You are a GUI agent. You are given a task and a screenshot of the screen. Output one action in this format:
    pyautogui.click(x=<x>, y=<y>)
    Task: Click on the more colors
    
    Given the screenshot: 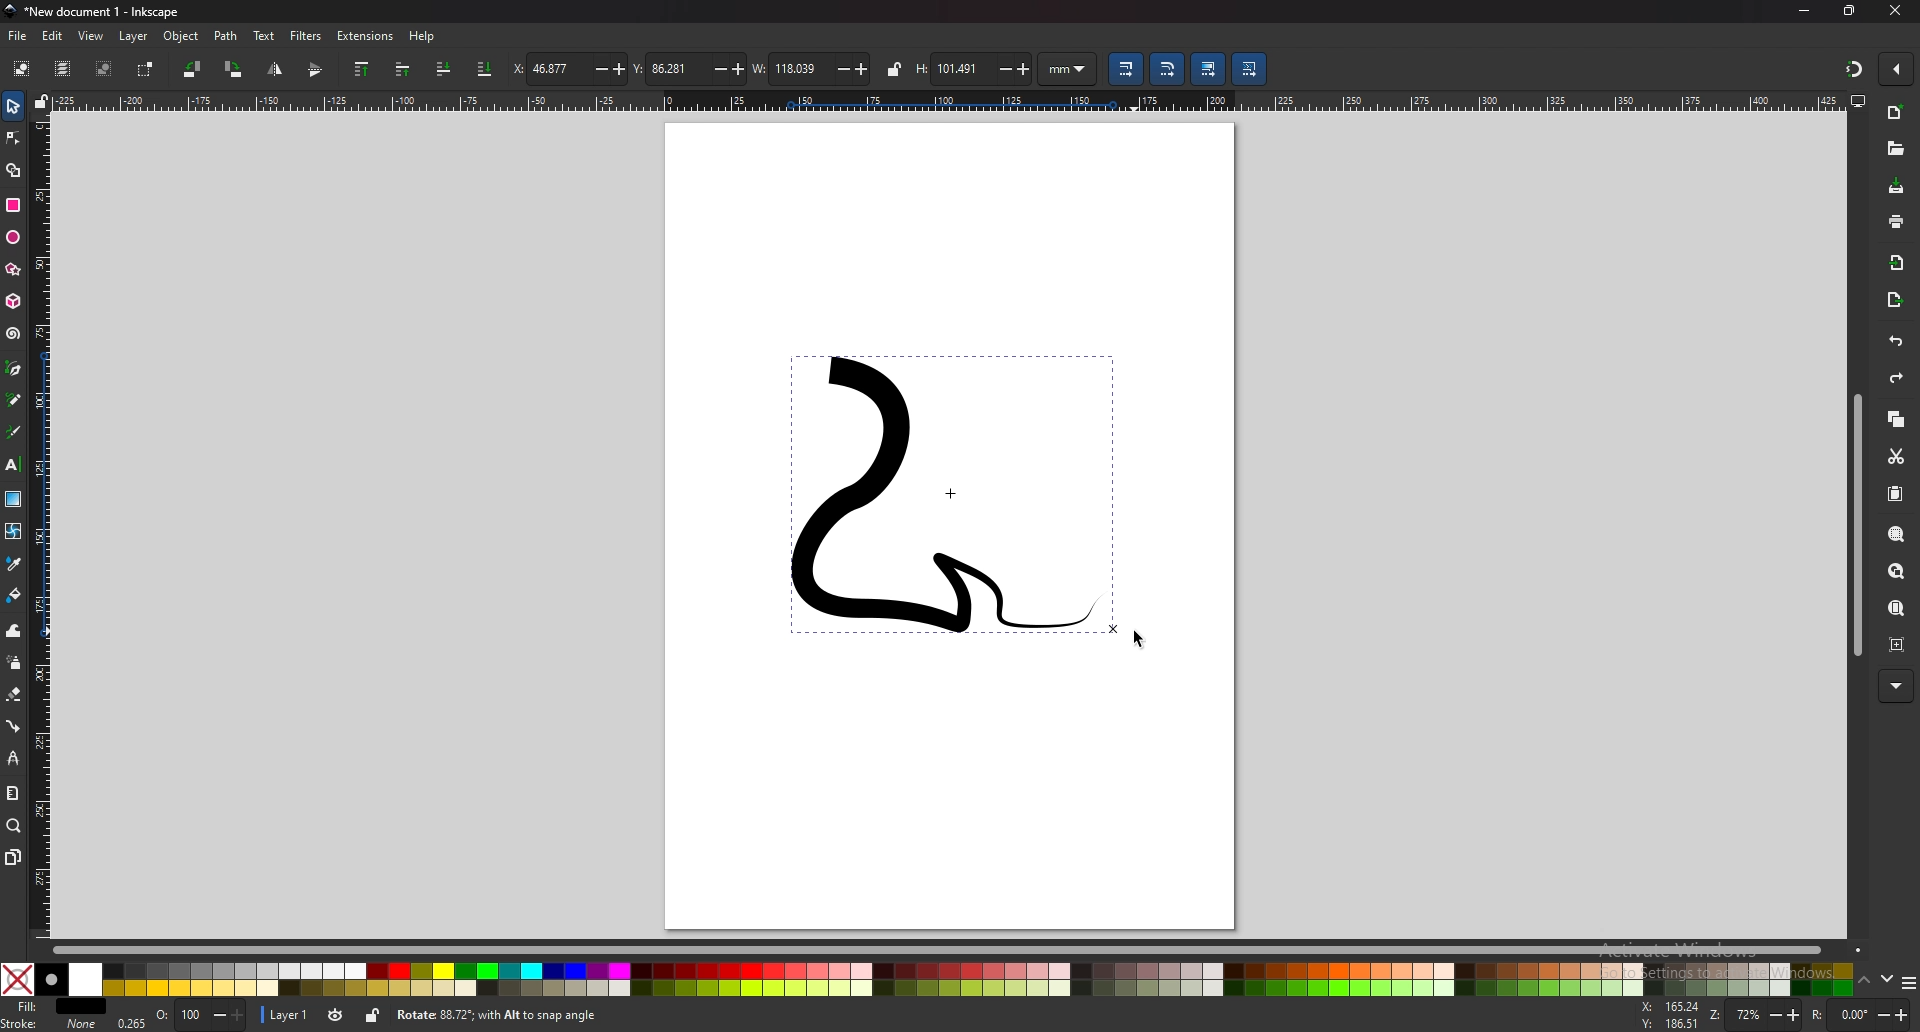 What is the action you would take?
    pyautogui.click(x=1908, y=982)
    